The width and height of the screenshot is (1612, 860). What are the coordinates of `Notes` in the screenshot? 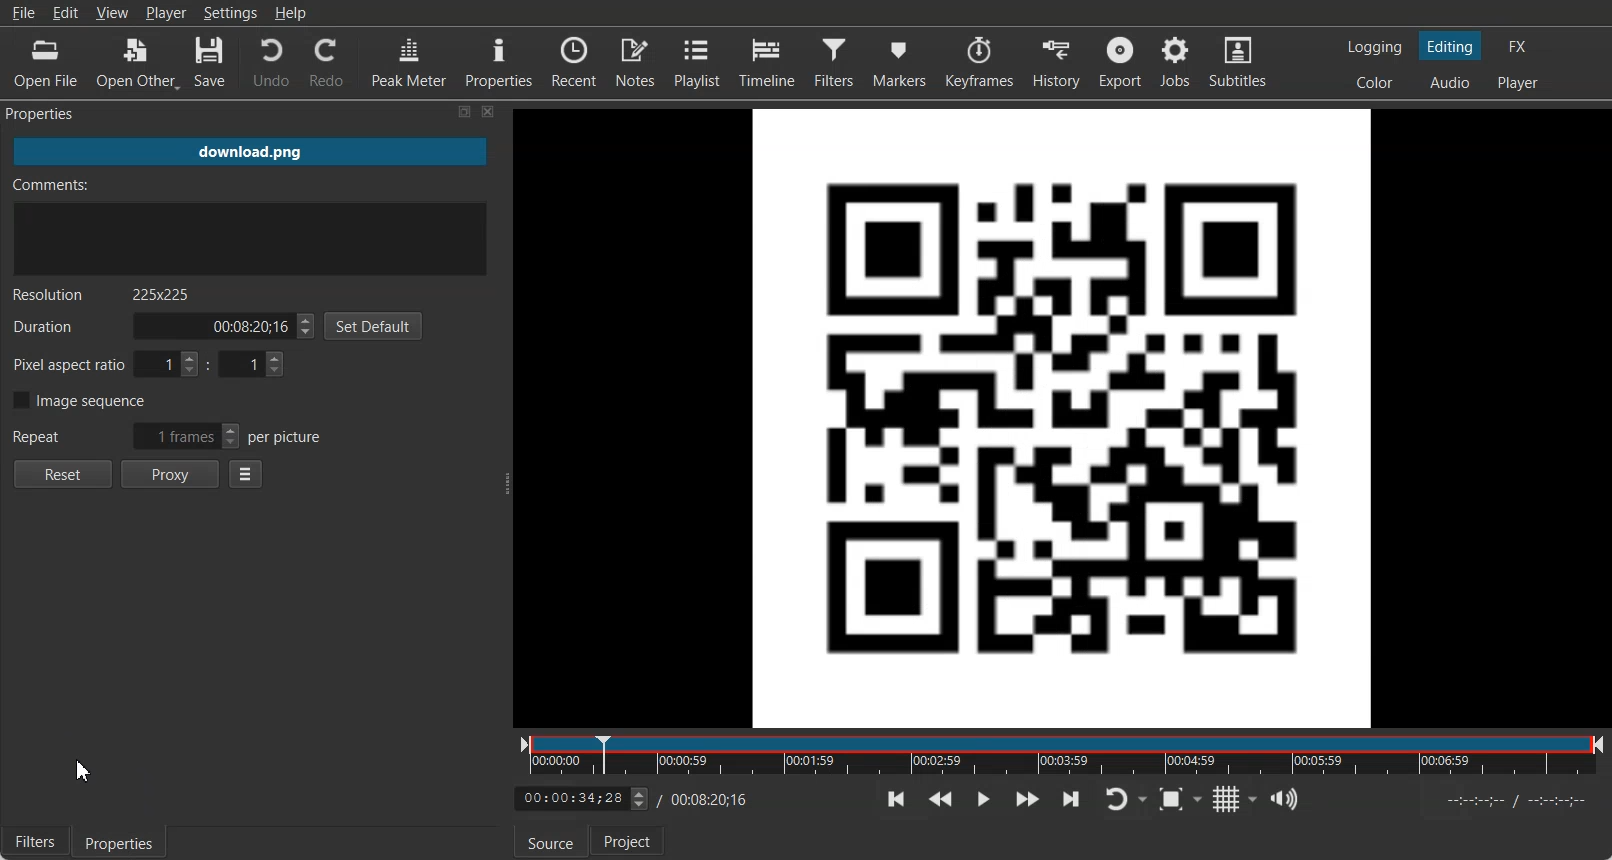 It's located at (635, 61).